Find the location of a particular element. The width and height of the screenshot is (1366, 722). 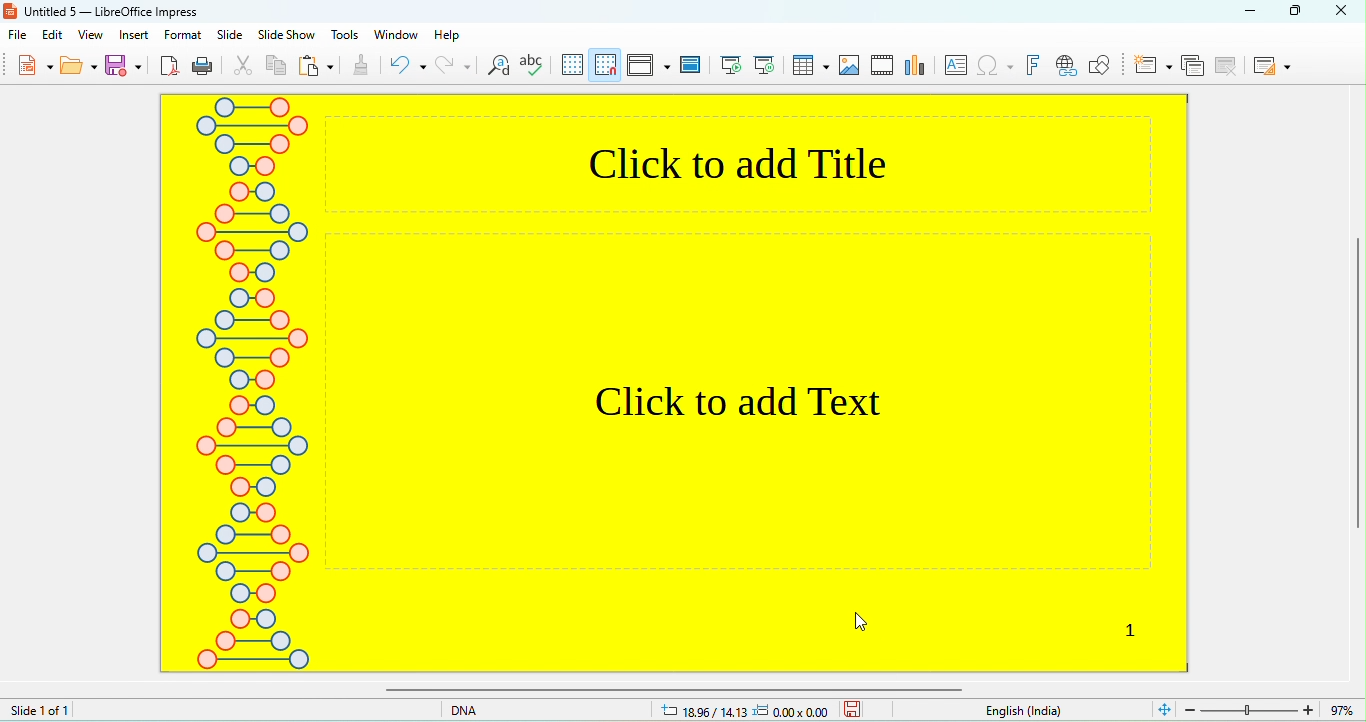

zoom is located at coordinates (1273, 708).